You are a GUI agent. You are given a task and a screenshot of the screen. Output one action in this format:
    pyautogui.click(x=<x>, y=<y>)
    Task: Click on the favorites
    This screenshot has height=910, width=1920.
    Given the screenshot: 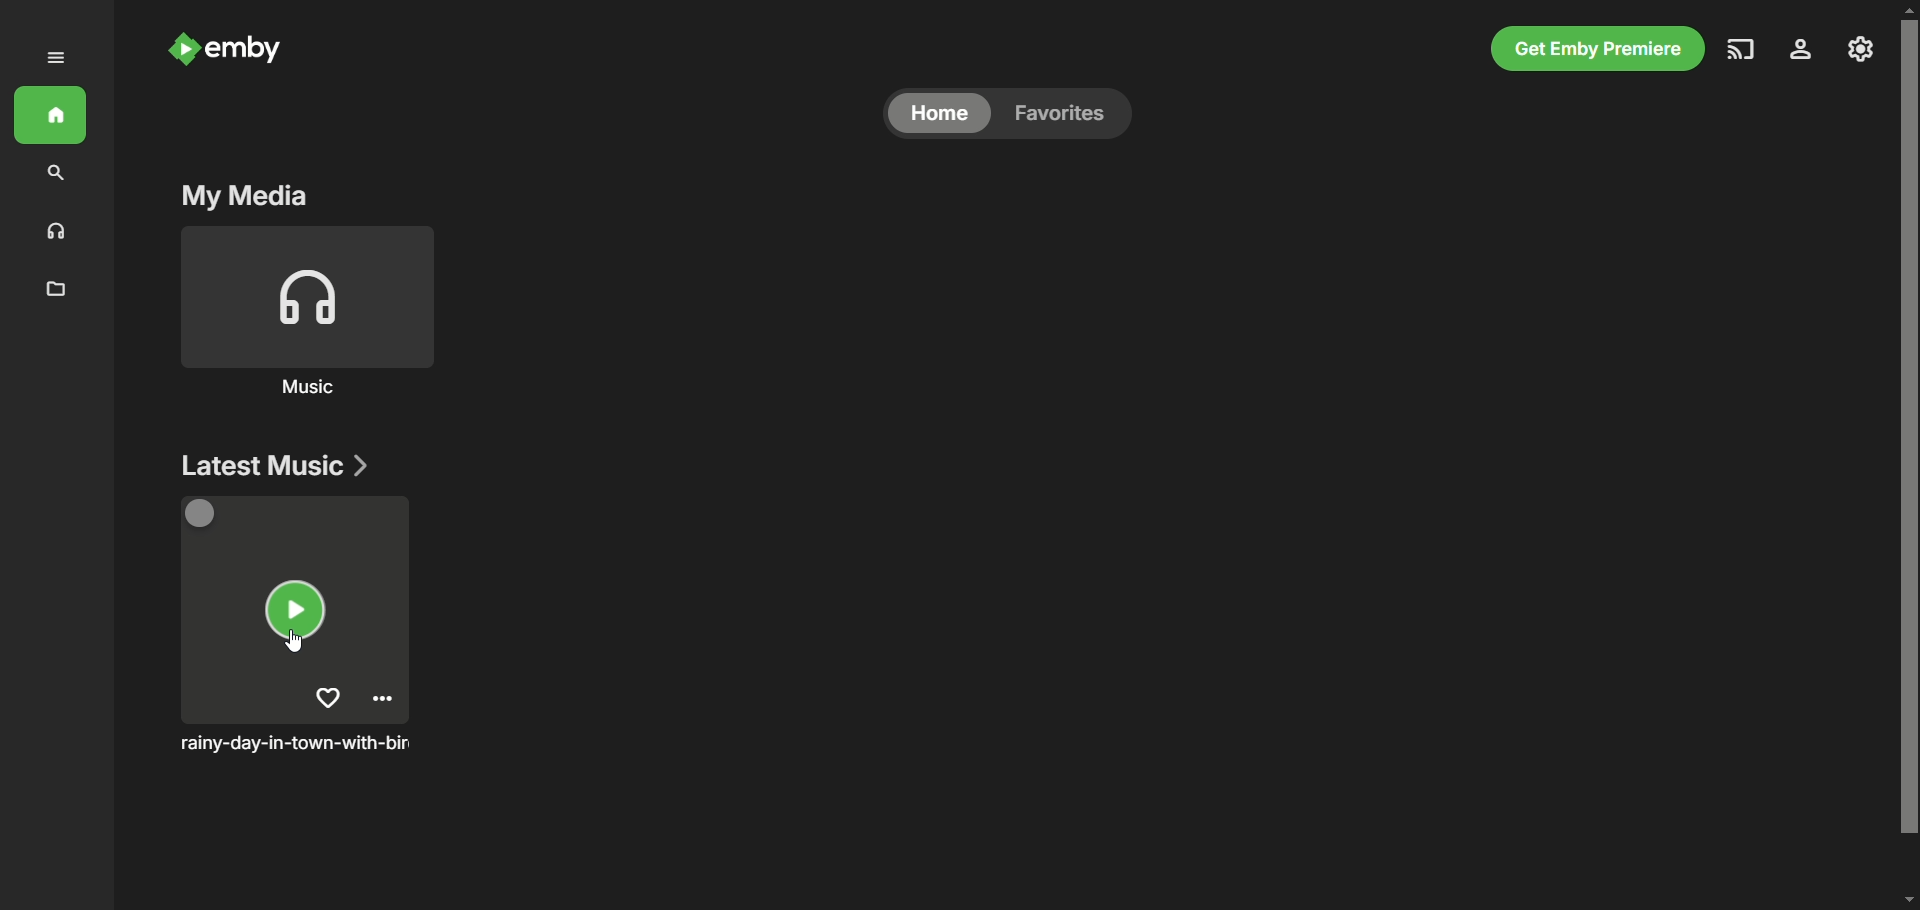 What is the action you would take?
    pyautogui.click(x=1066, y=116)
    